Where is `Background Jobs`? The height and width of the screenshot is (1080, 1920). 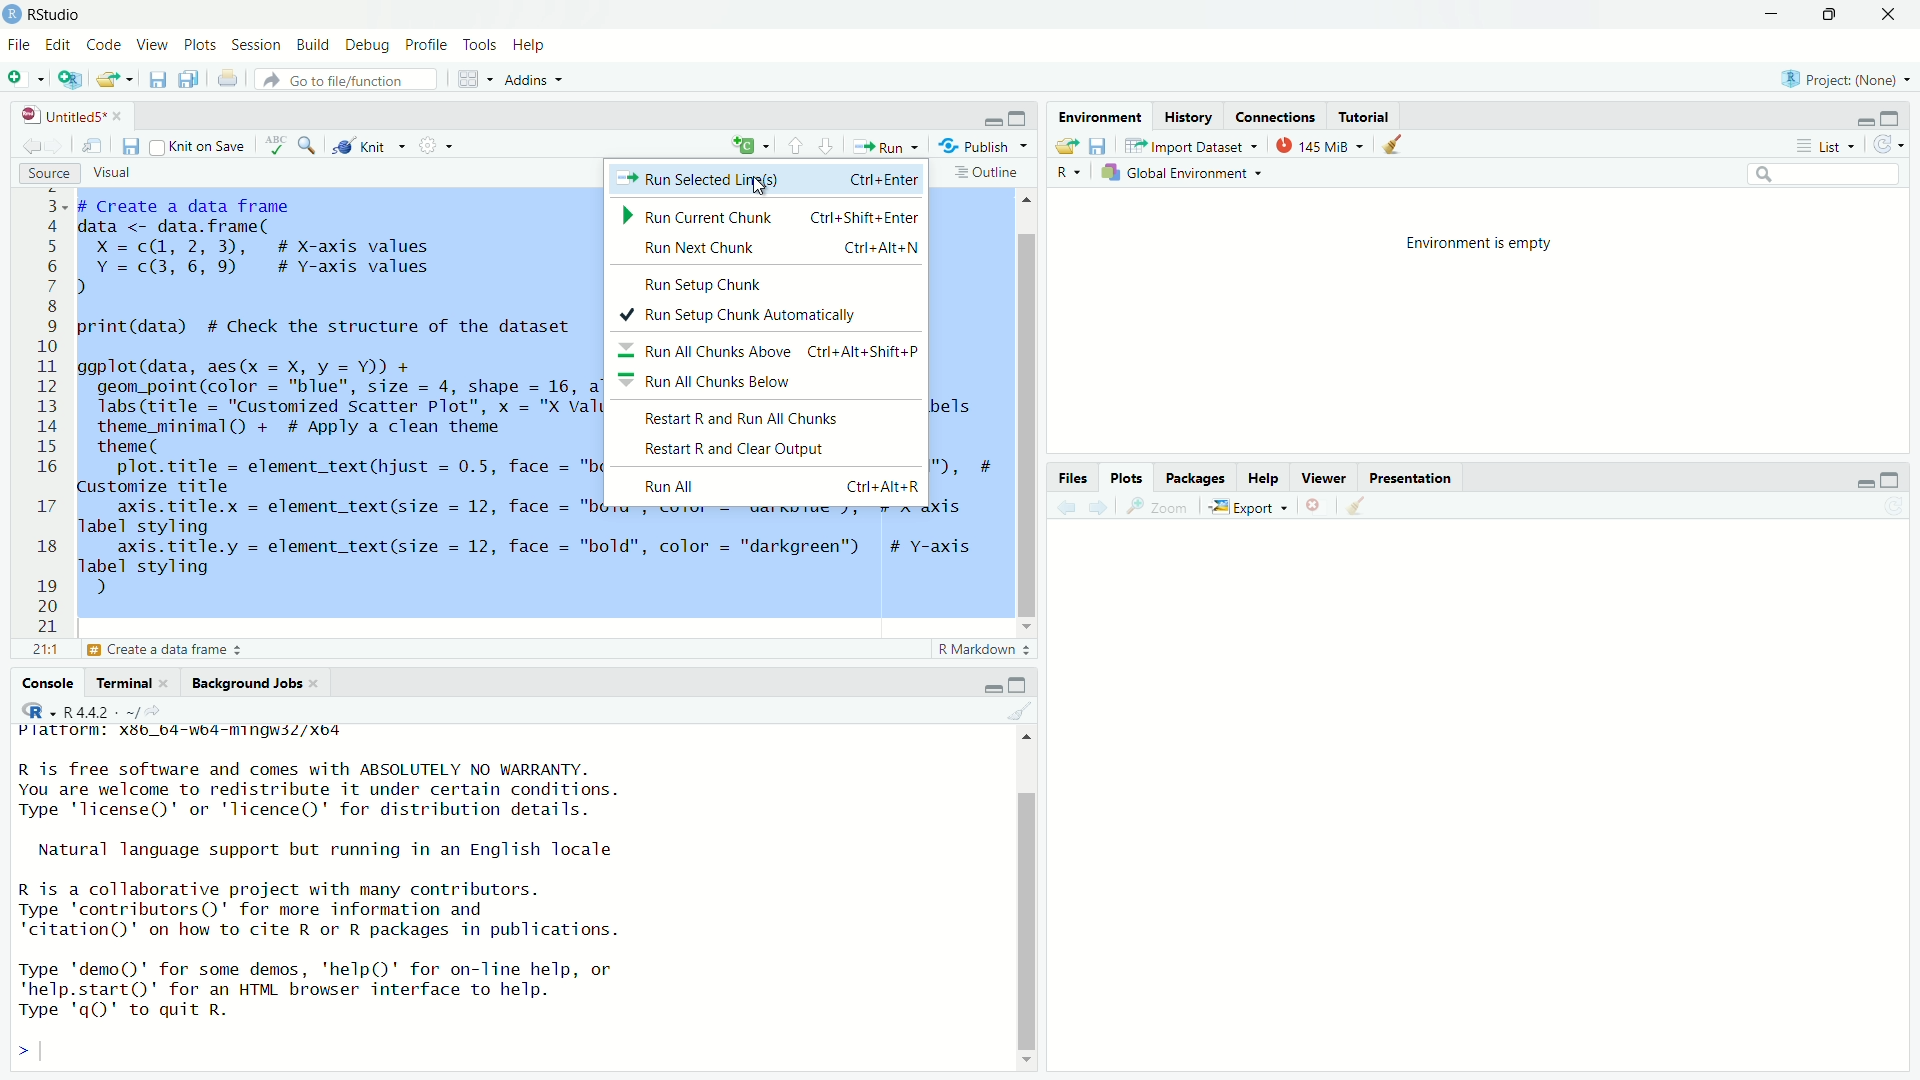 Background Jobs is located at coordinates (253, 684).